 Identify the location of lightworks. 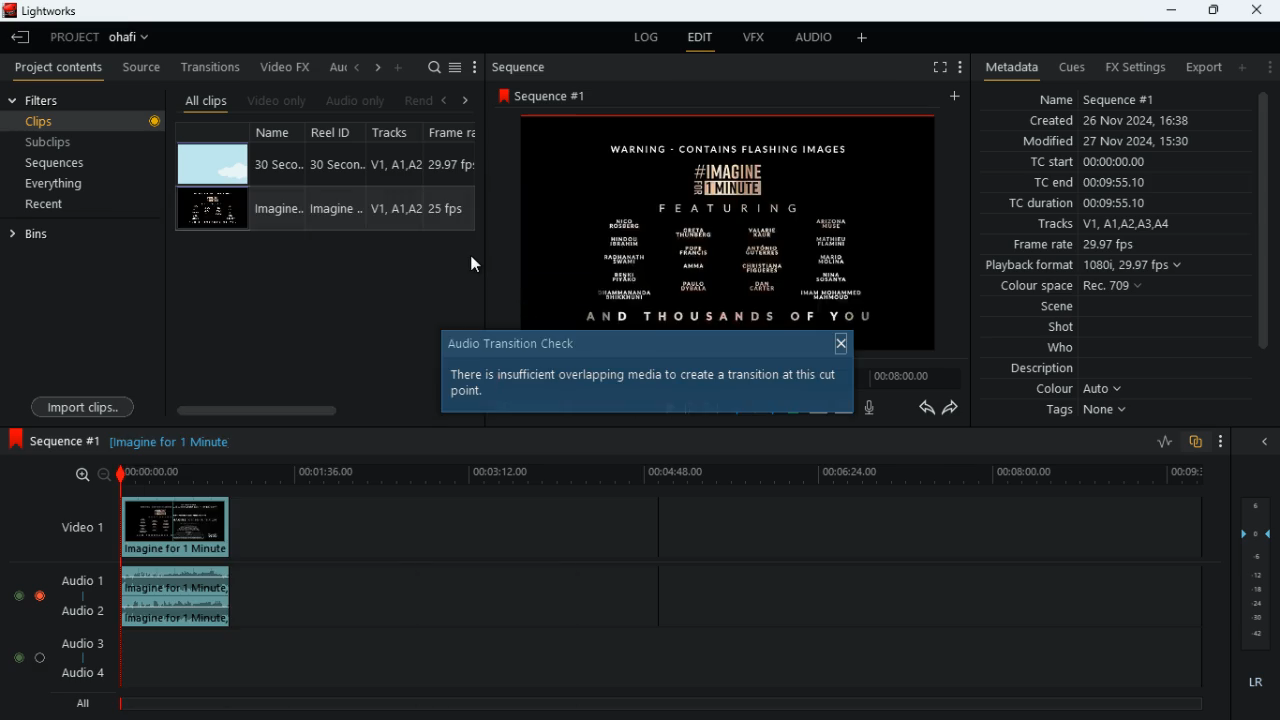
(47, 12).